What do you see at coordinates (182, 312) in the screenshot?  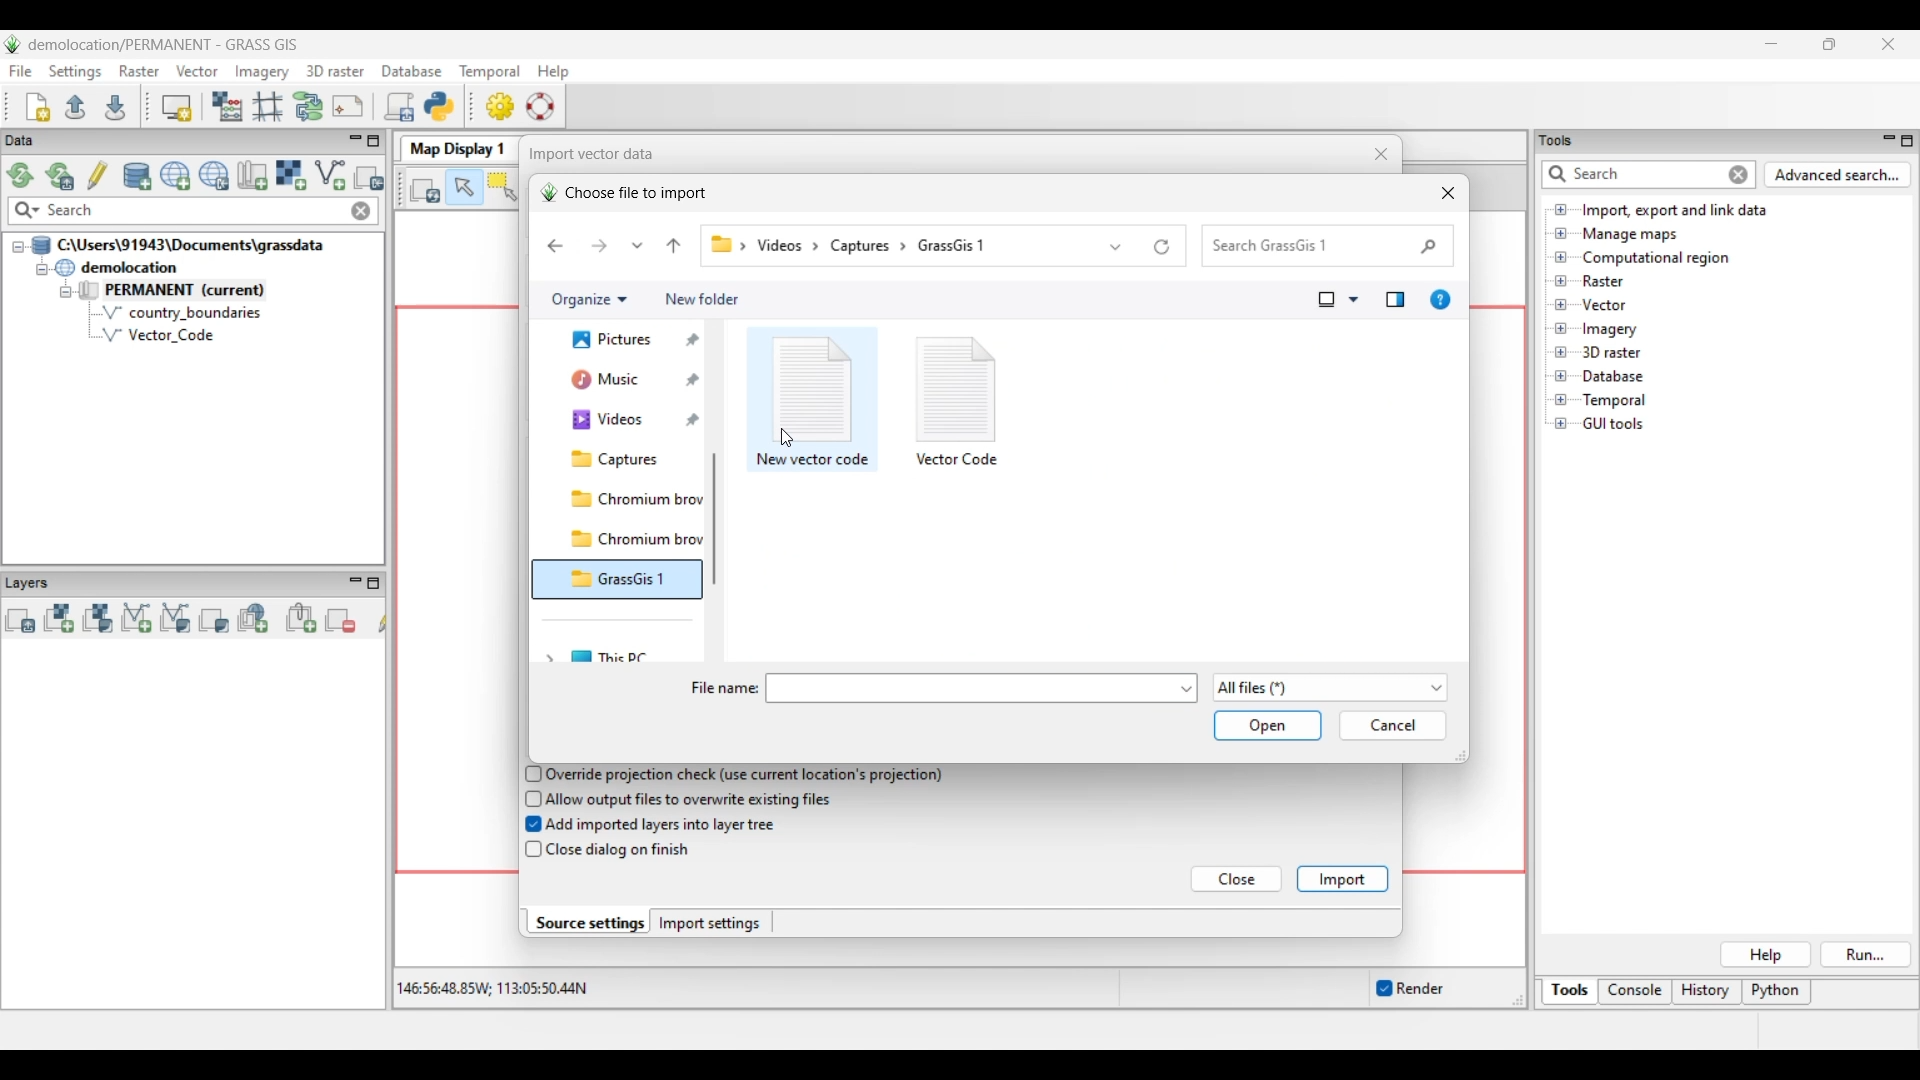 I see `country_boundaries` at bounding box center [182, 312].